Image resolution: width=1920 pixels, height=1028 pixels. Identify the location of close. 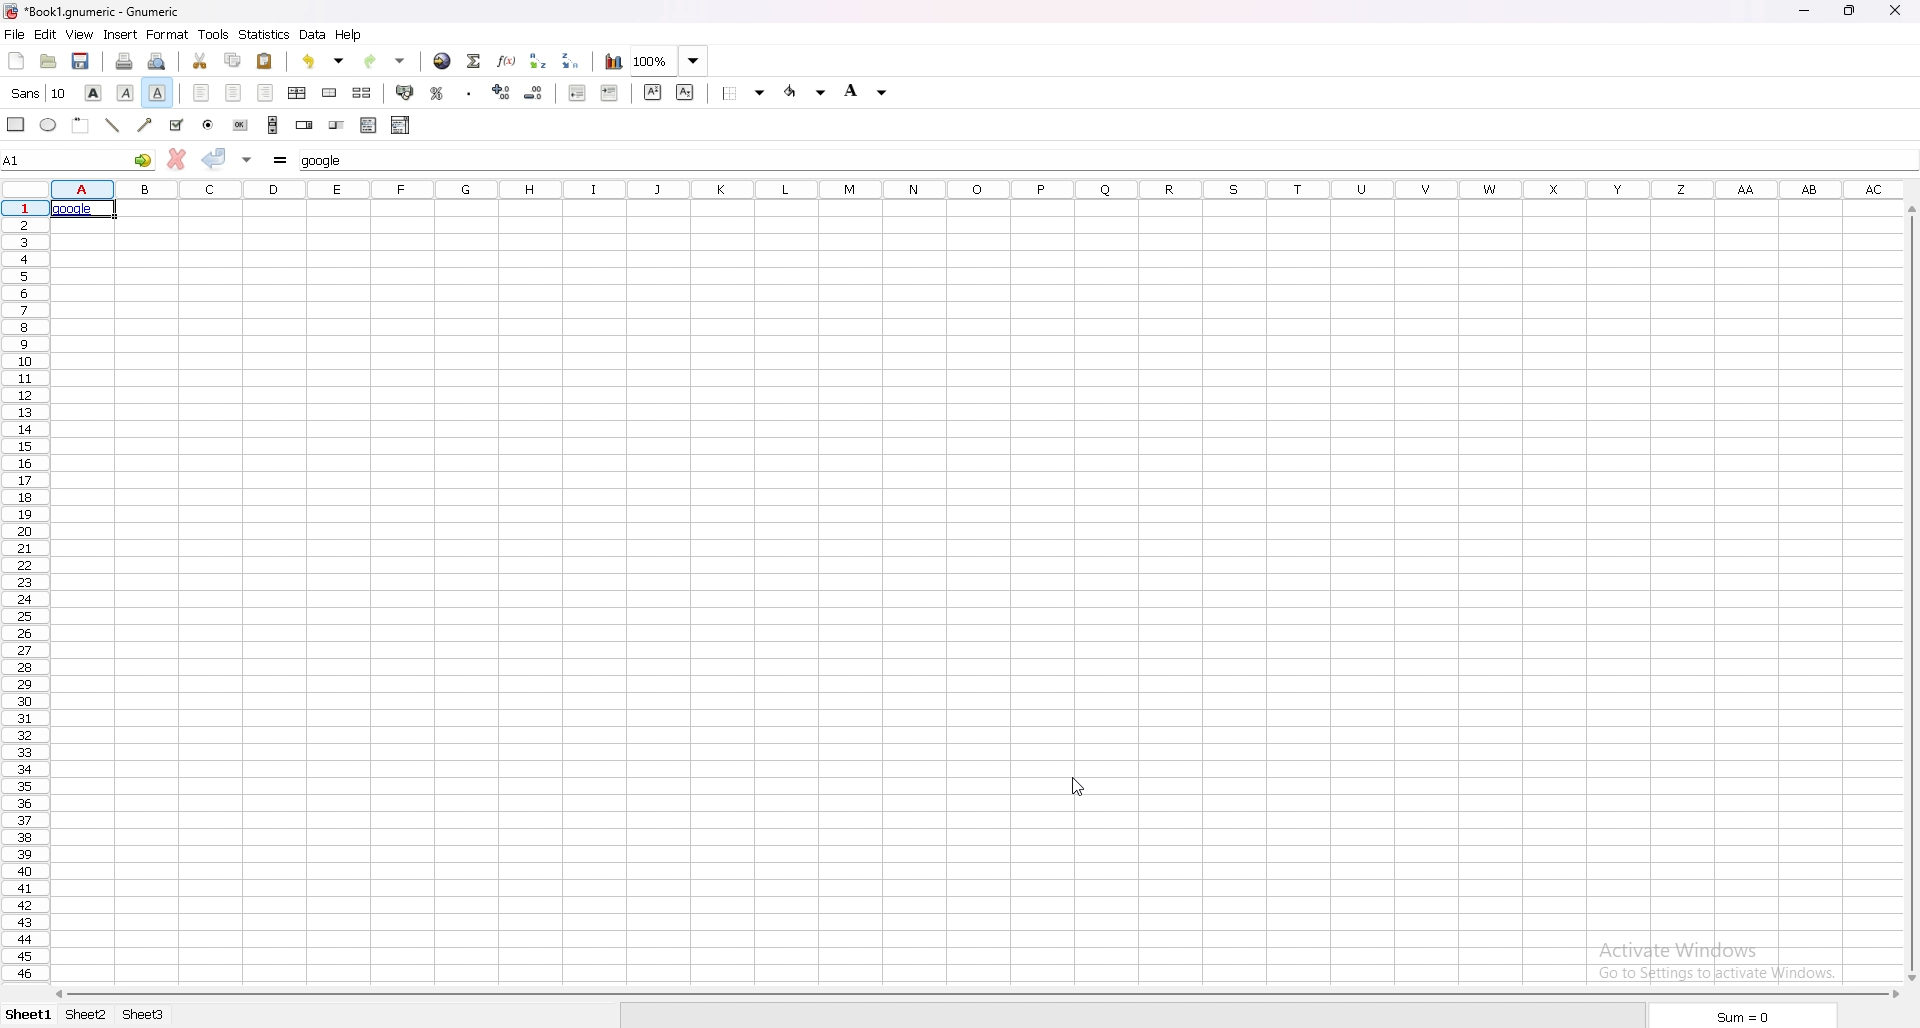
(1895, 12).